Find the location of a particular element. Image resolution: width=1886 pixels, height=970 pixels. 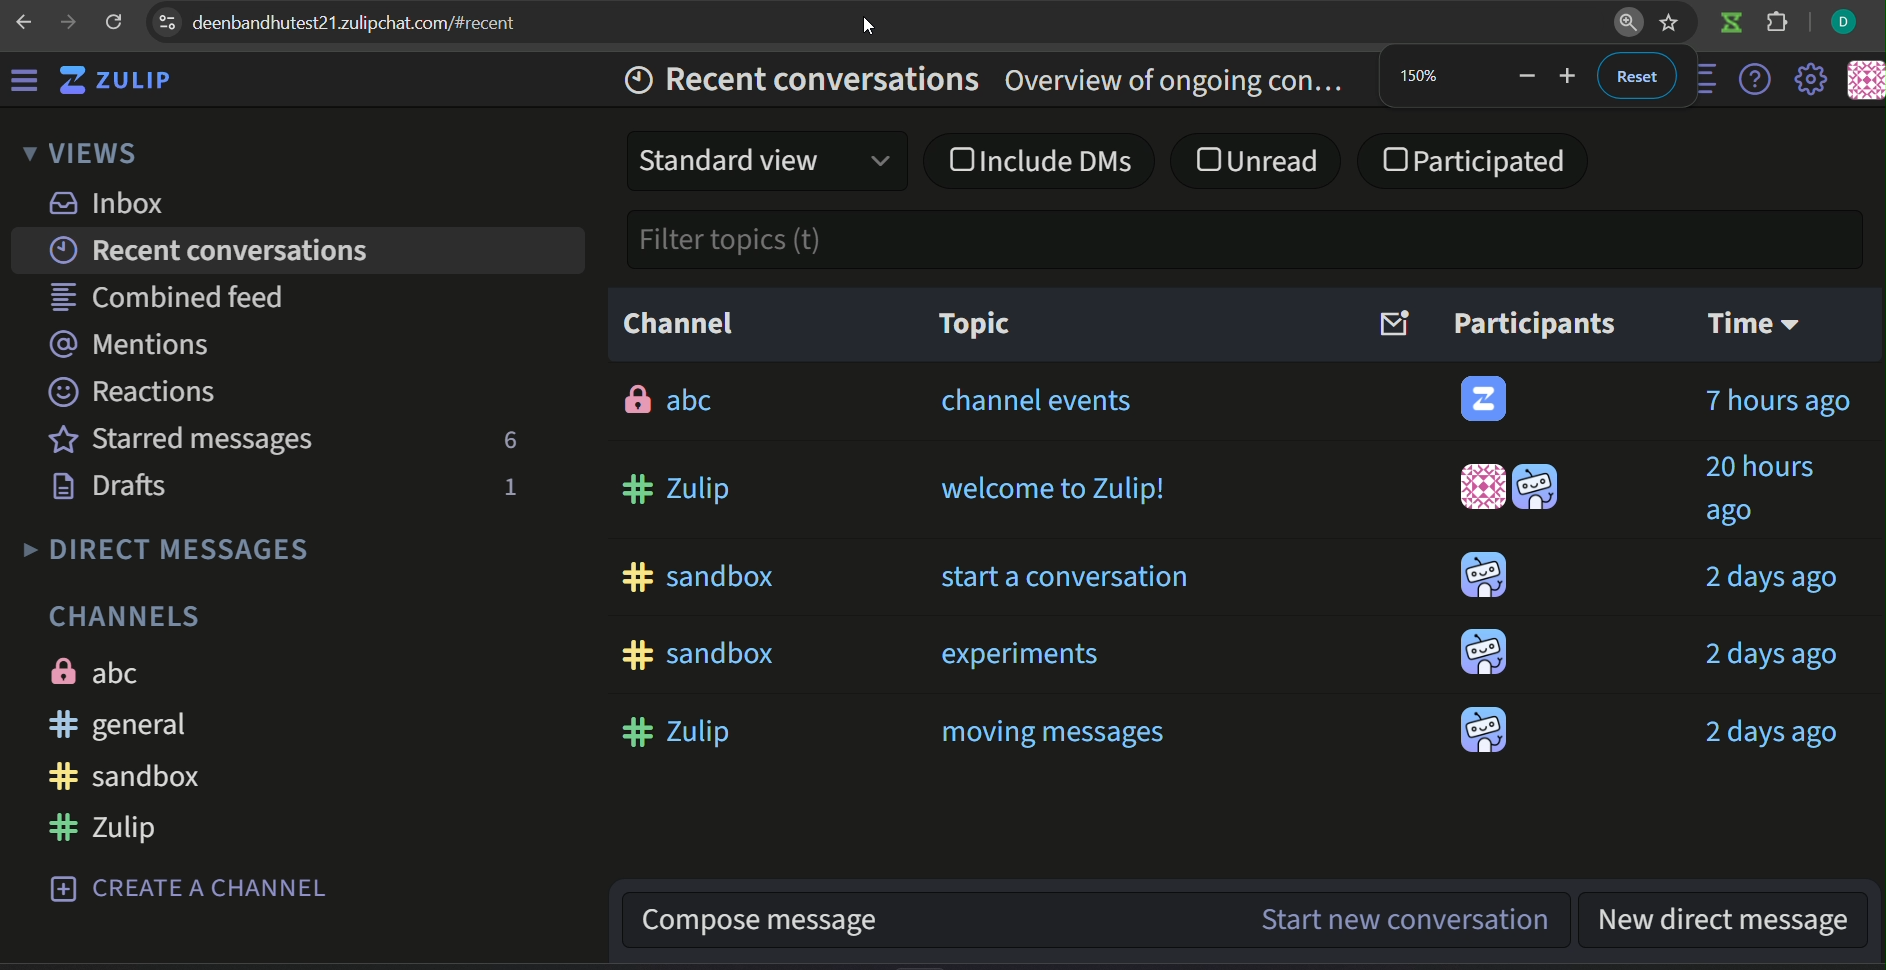

previous page is located at coordinates (26, 22).